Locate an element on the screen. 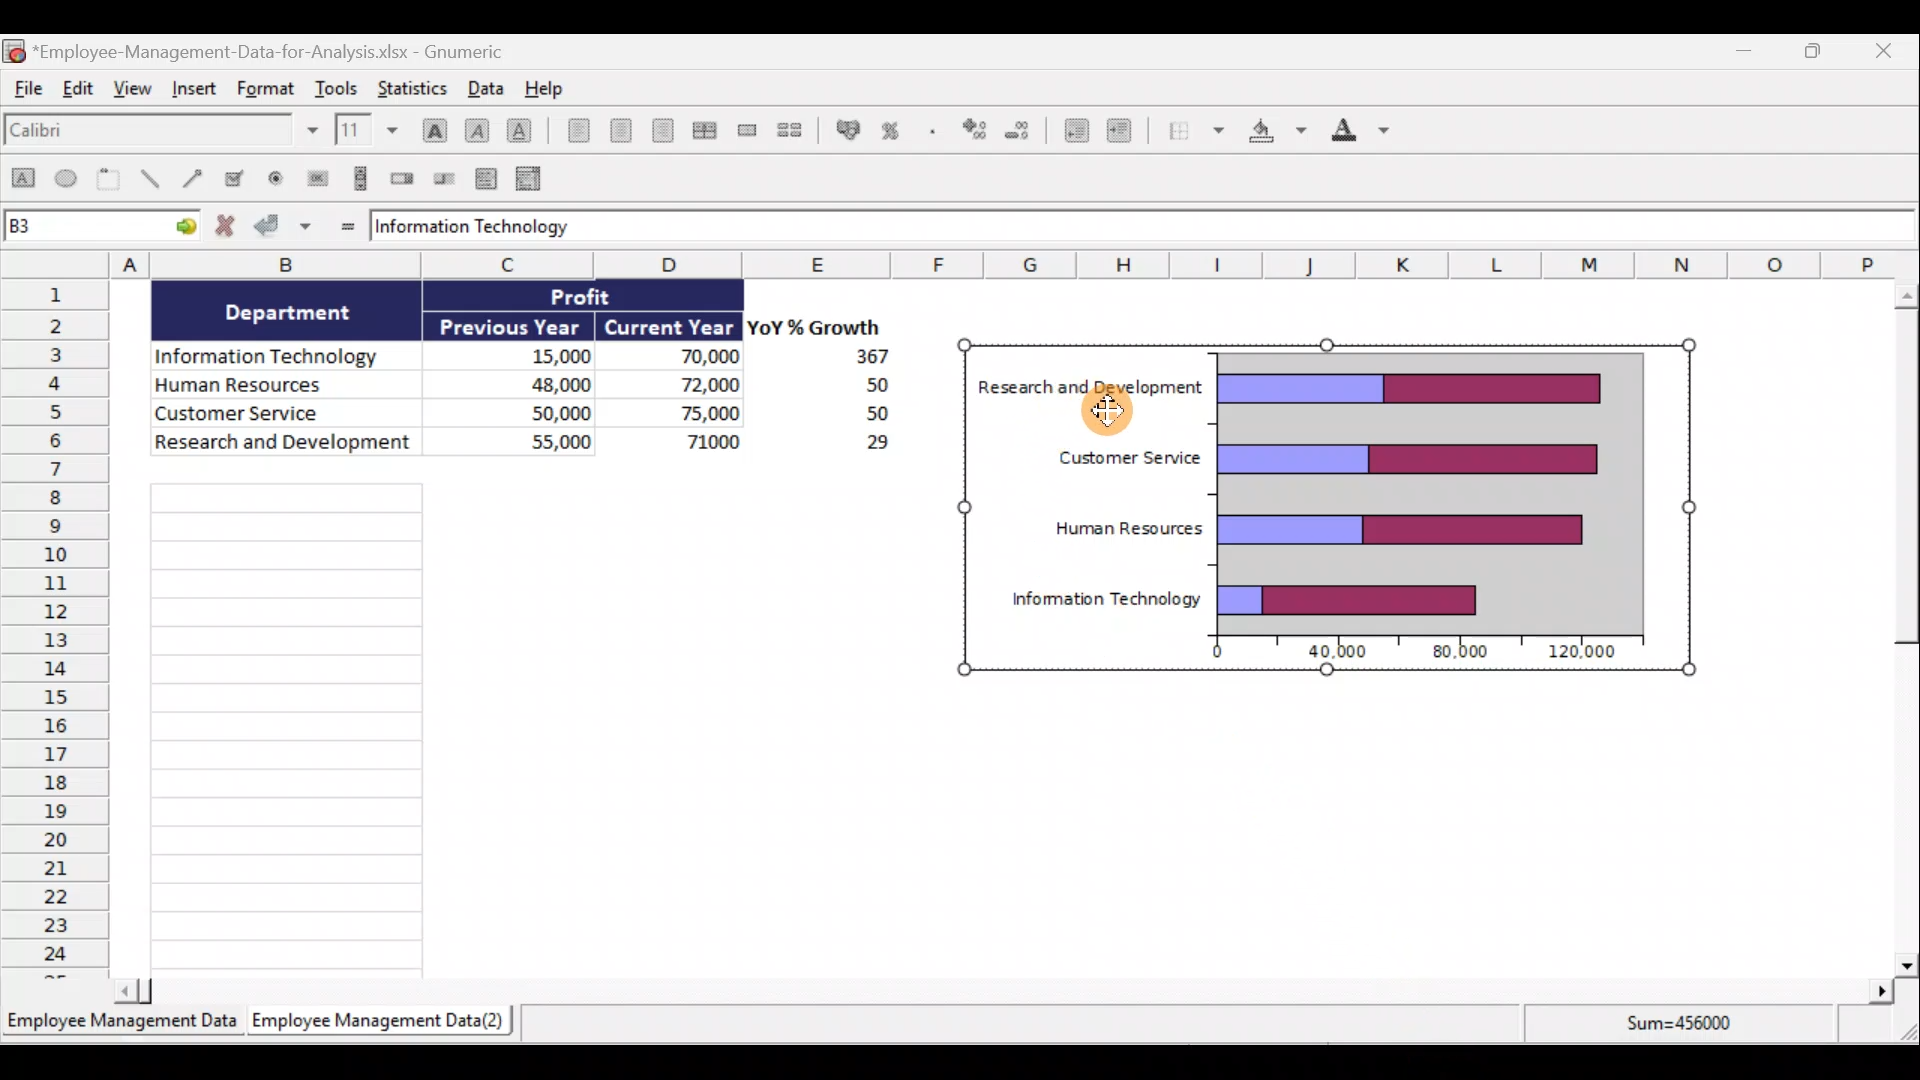  Accept change is located at coordinates (283, 224).